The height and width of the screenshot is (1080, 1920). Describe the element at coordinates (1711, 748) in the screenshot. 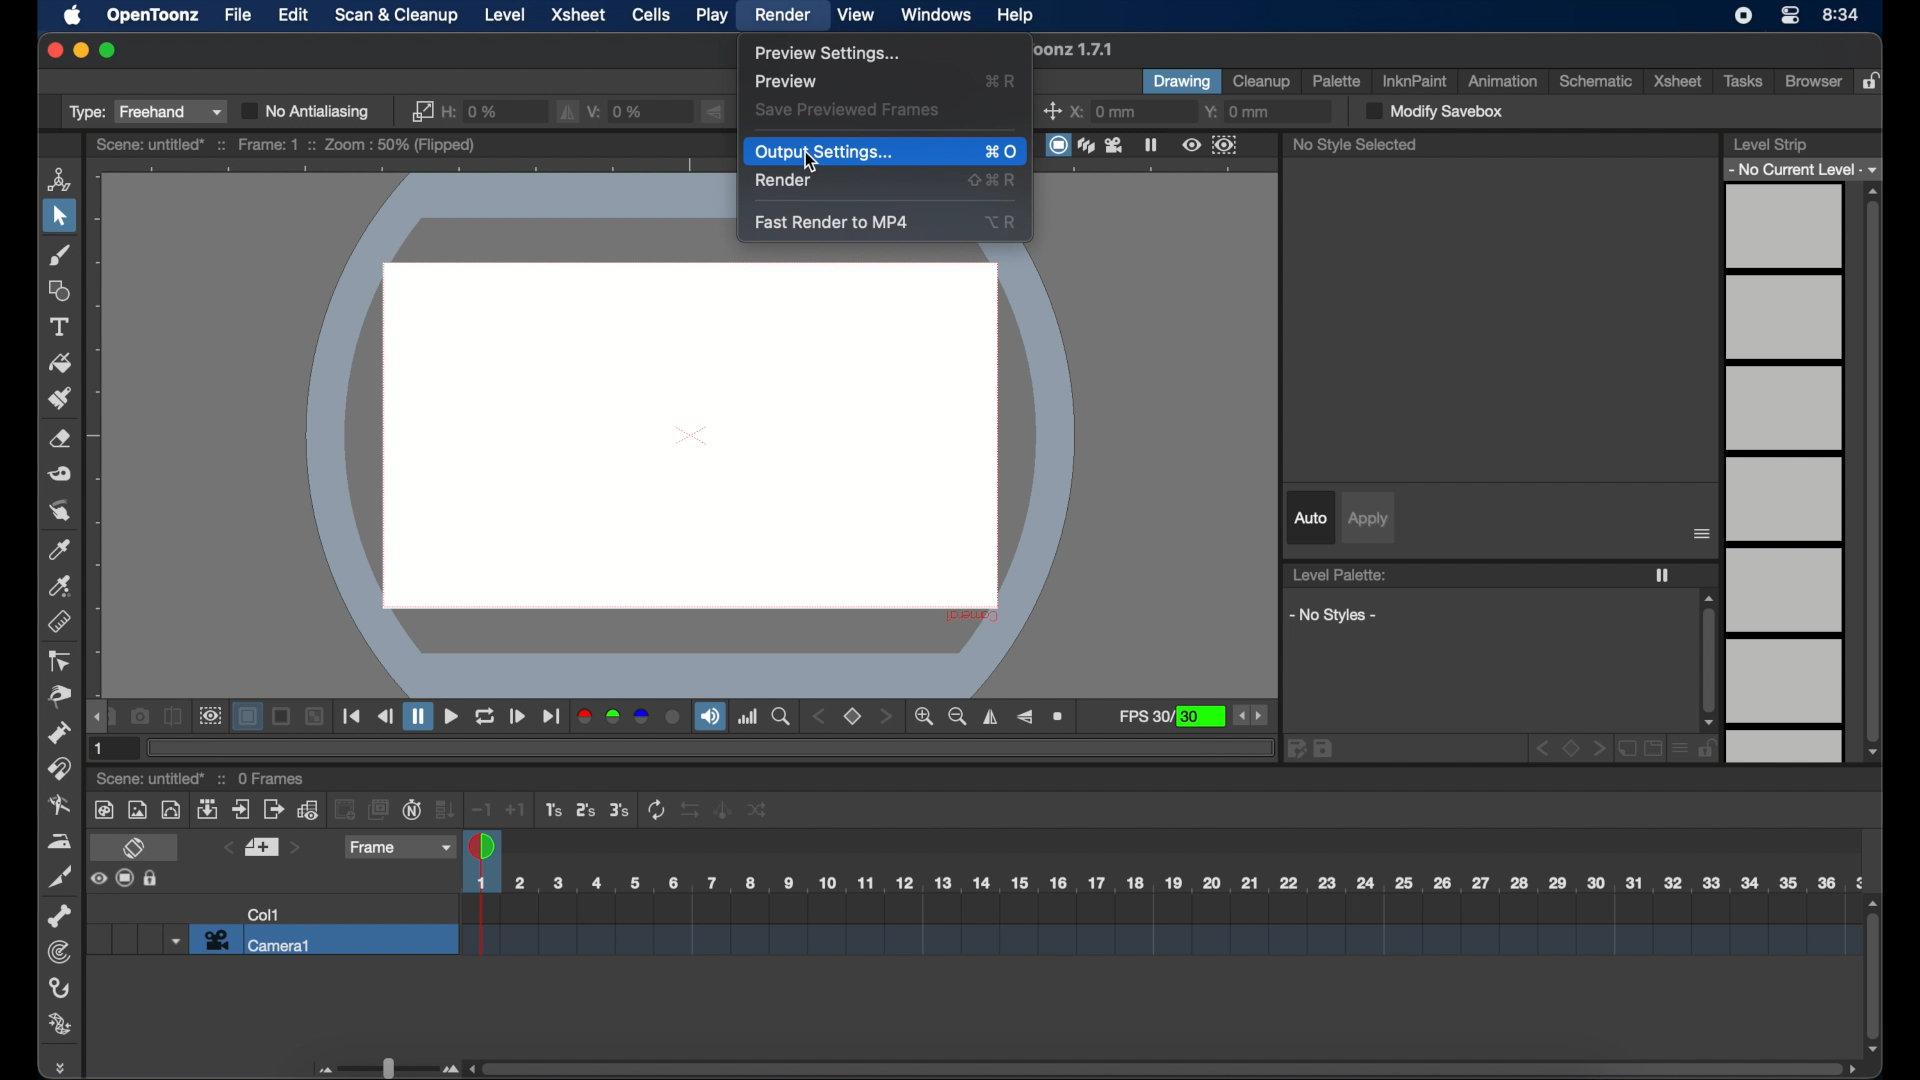

I see `` at that location.